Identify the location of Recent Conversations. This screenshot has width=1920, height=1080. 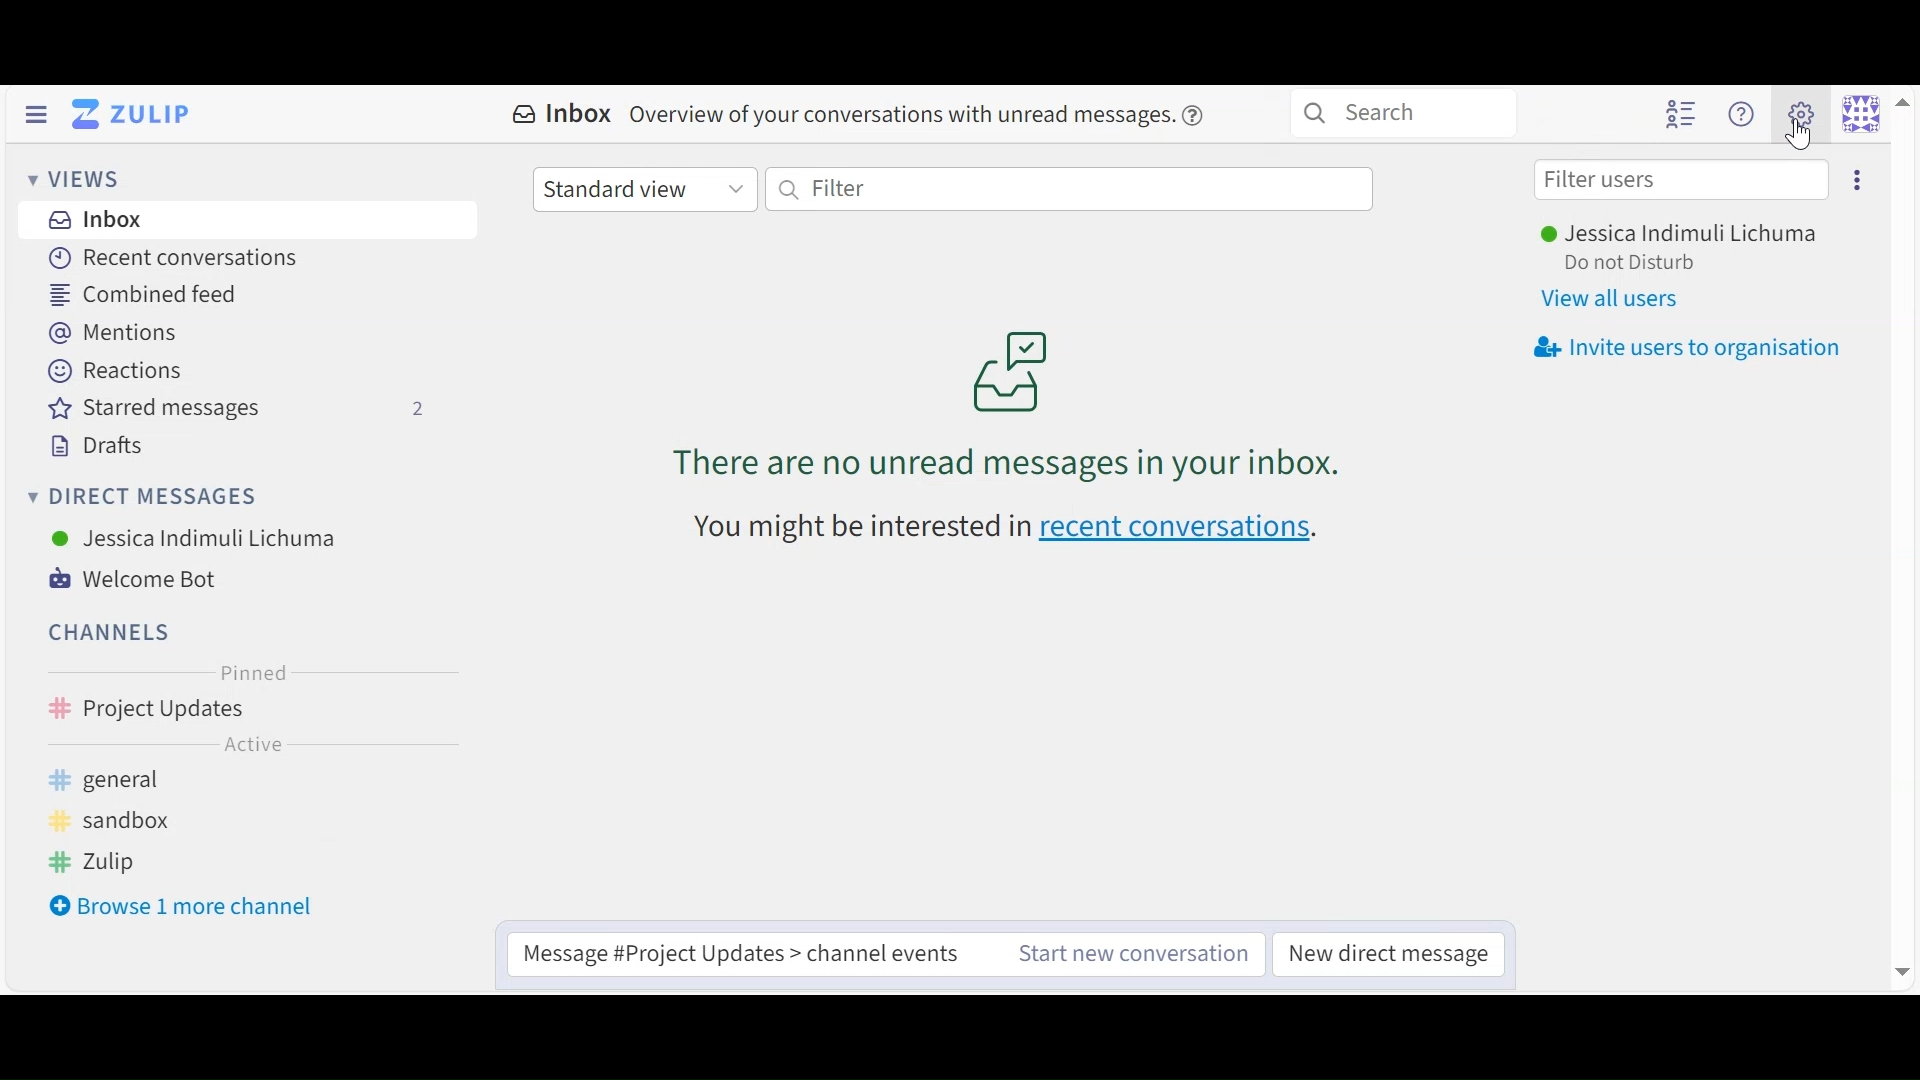
(178, 255).